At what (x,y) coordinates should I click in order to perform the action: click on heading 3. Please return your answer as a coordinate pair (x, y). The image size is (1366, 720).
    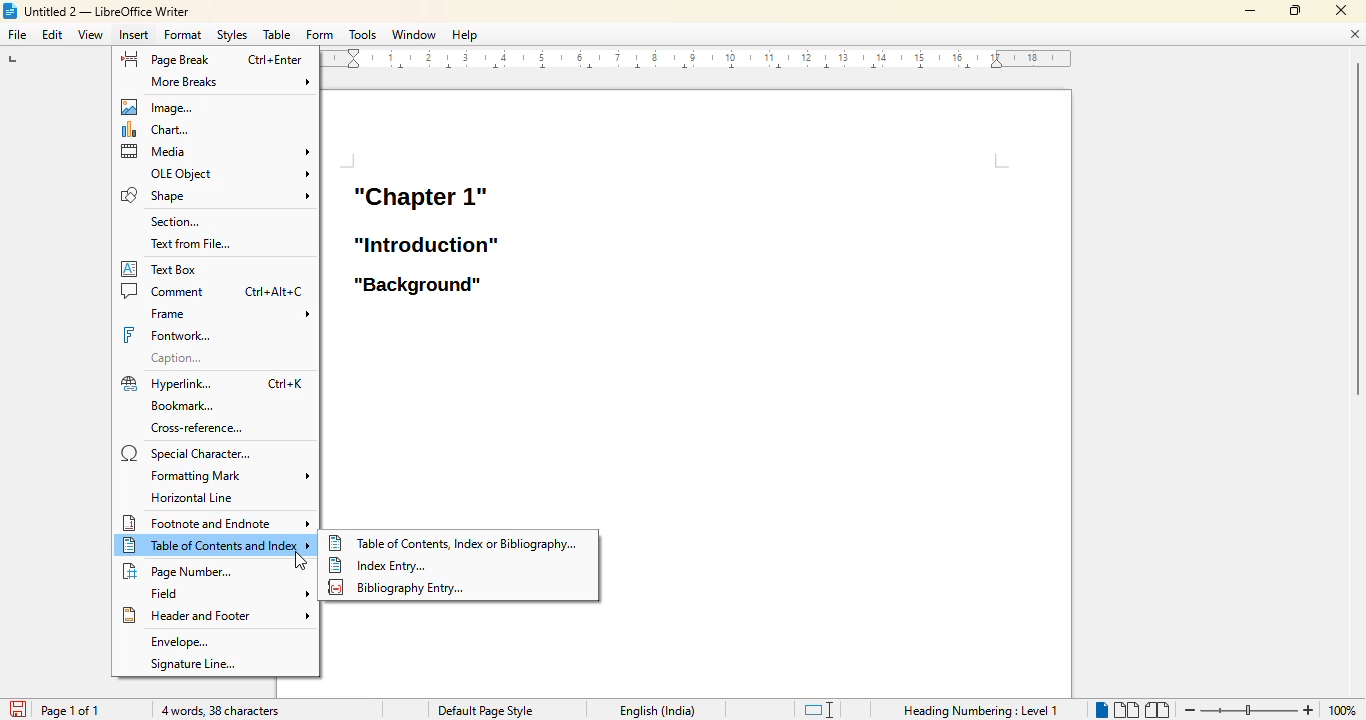
    Looking at the image, I should click on (417, 286).